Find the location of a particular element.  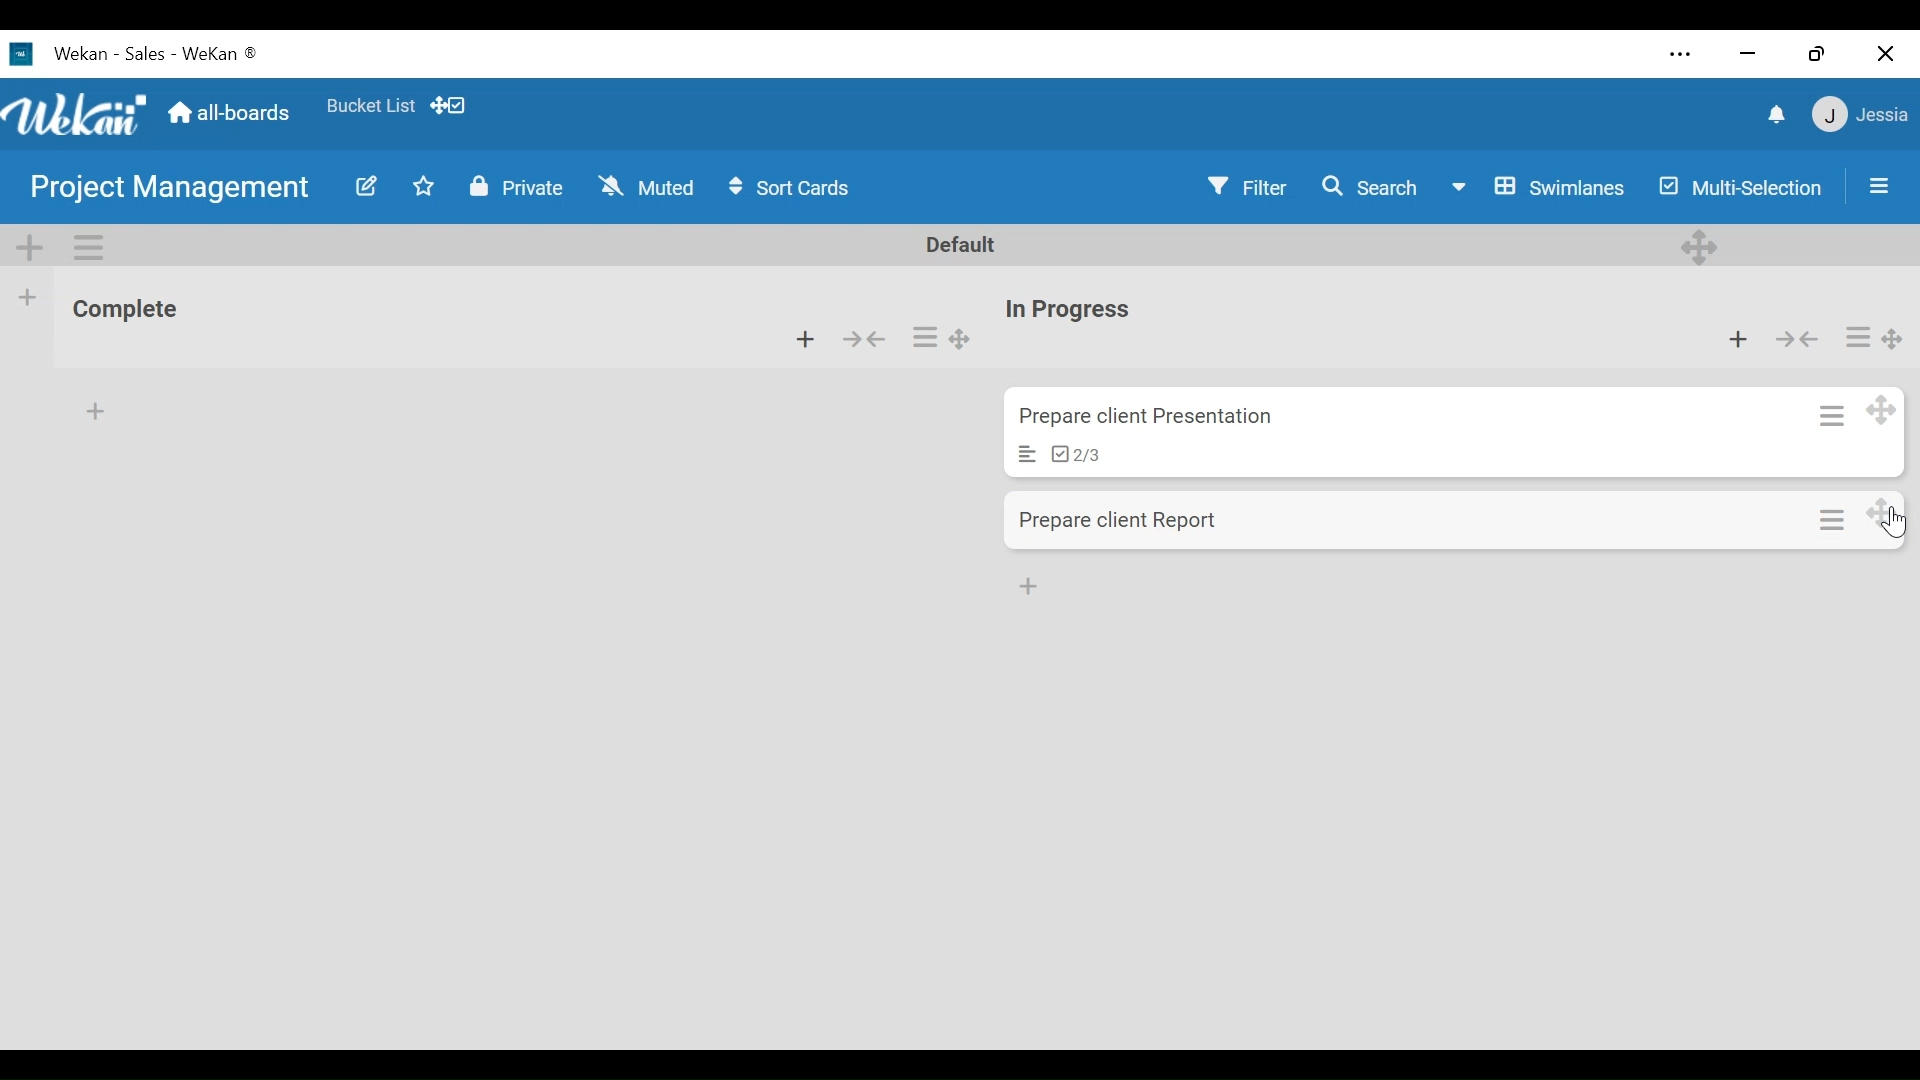

Filter  is located at coordinates (1249, 189).